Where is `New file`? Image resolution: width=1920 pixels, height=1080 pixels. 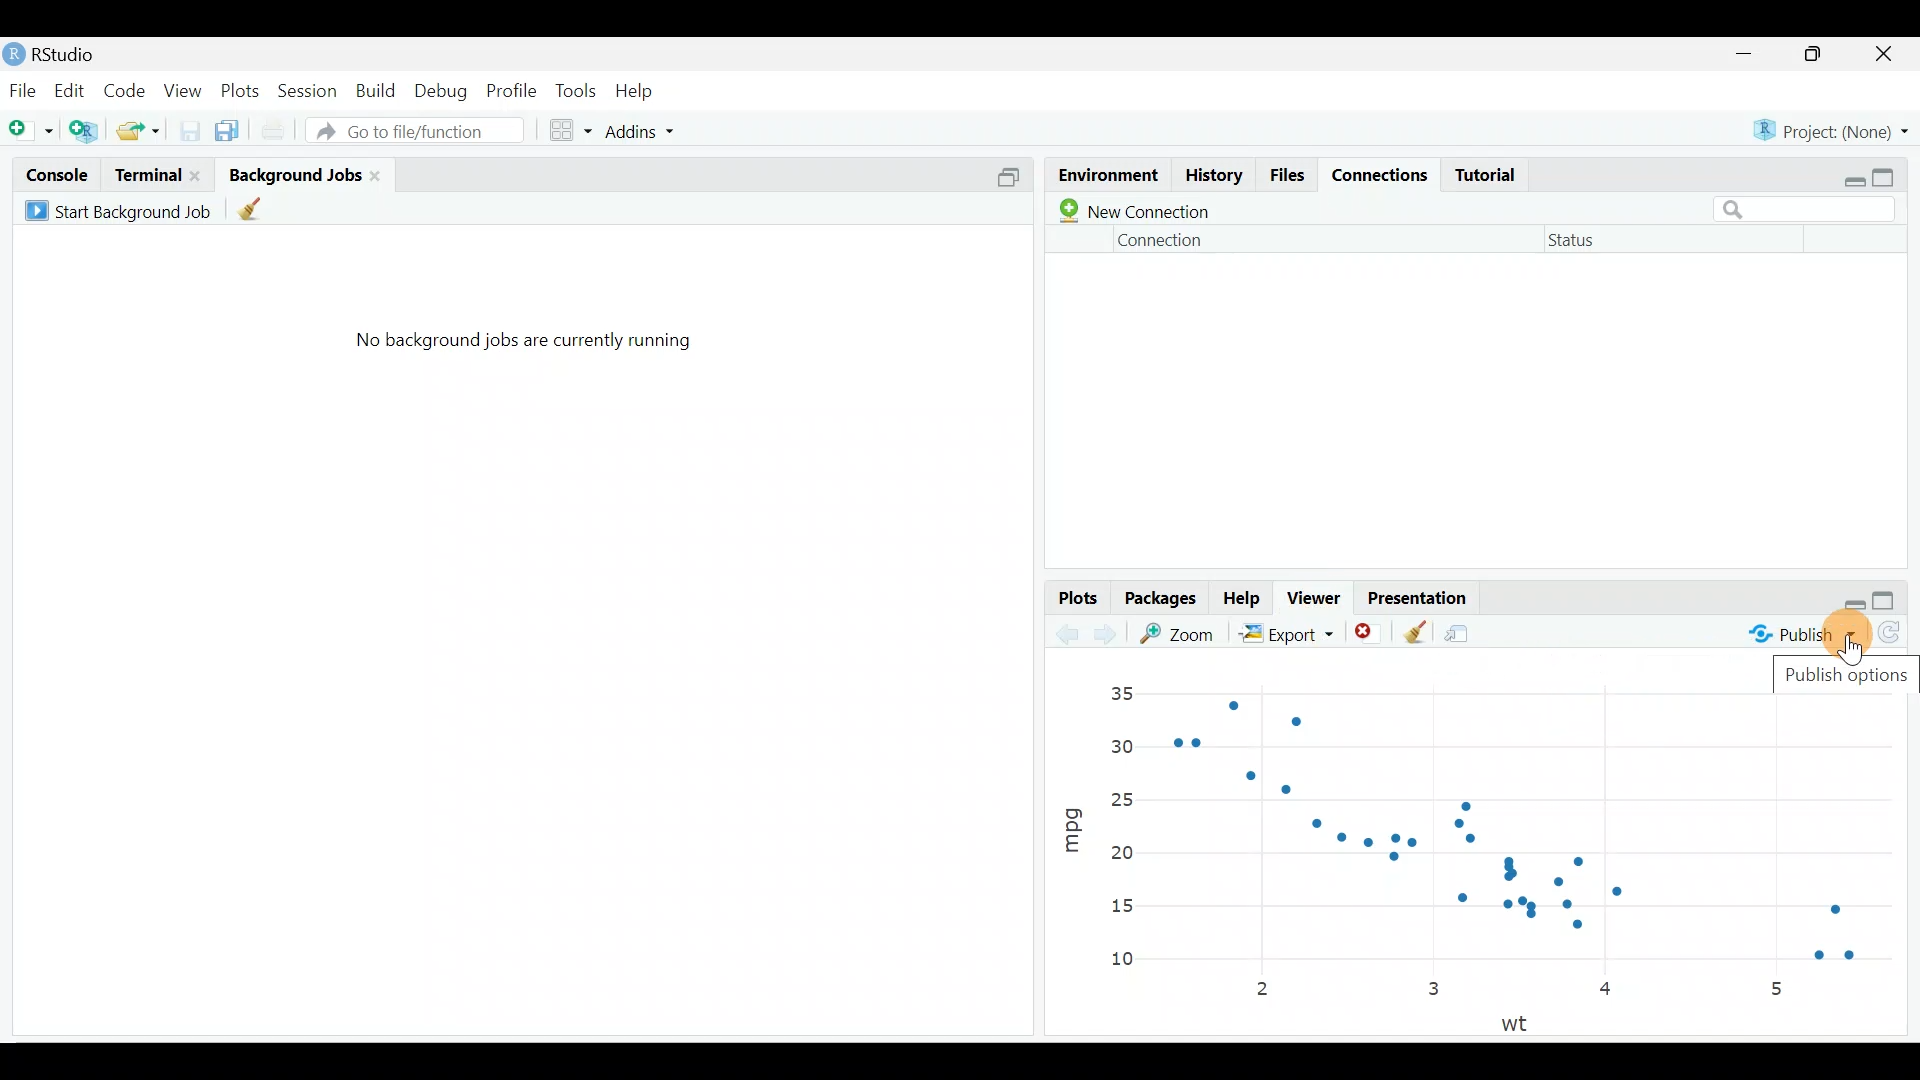 New file is located at coordinates (31, 126).